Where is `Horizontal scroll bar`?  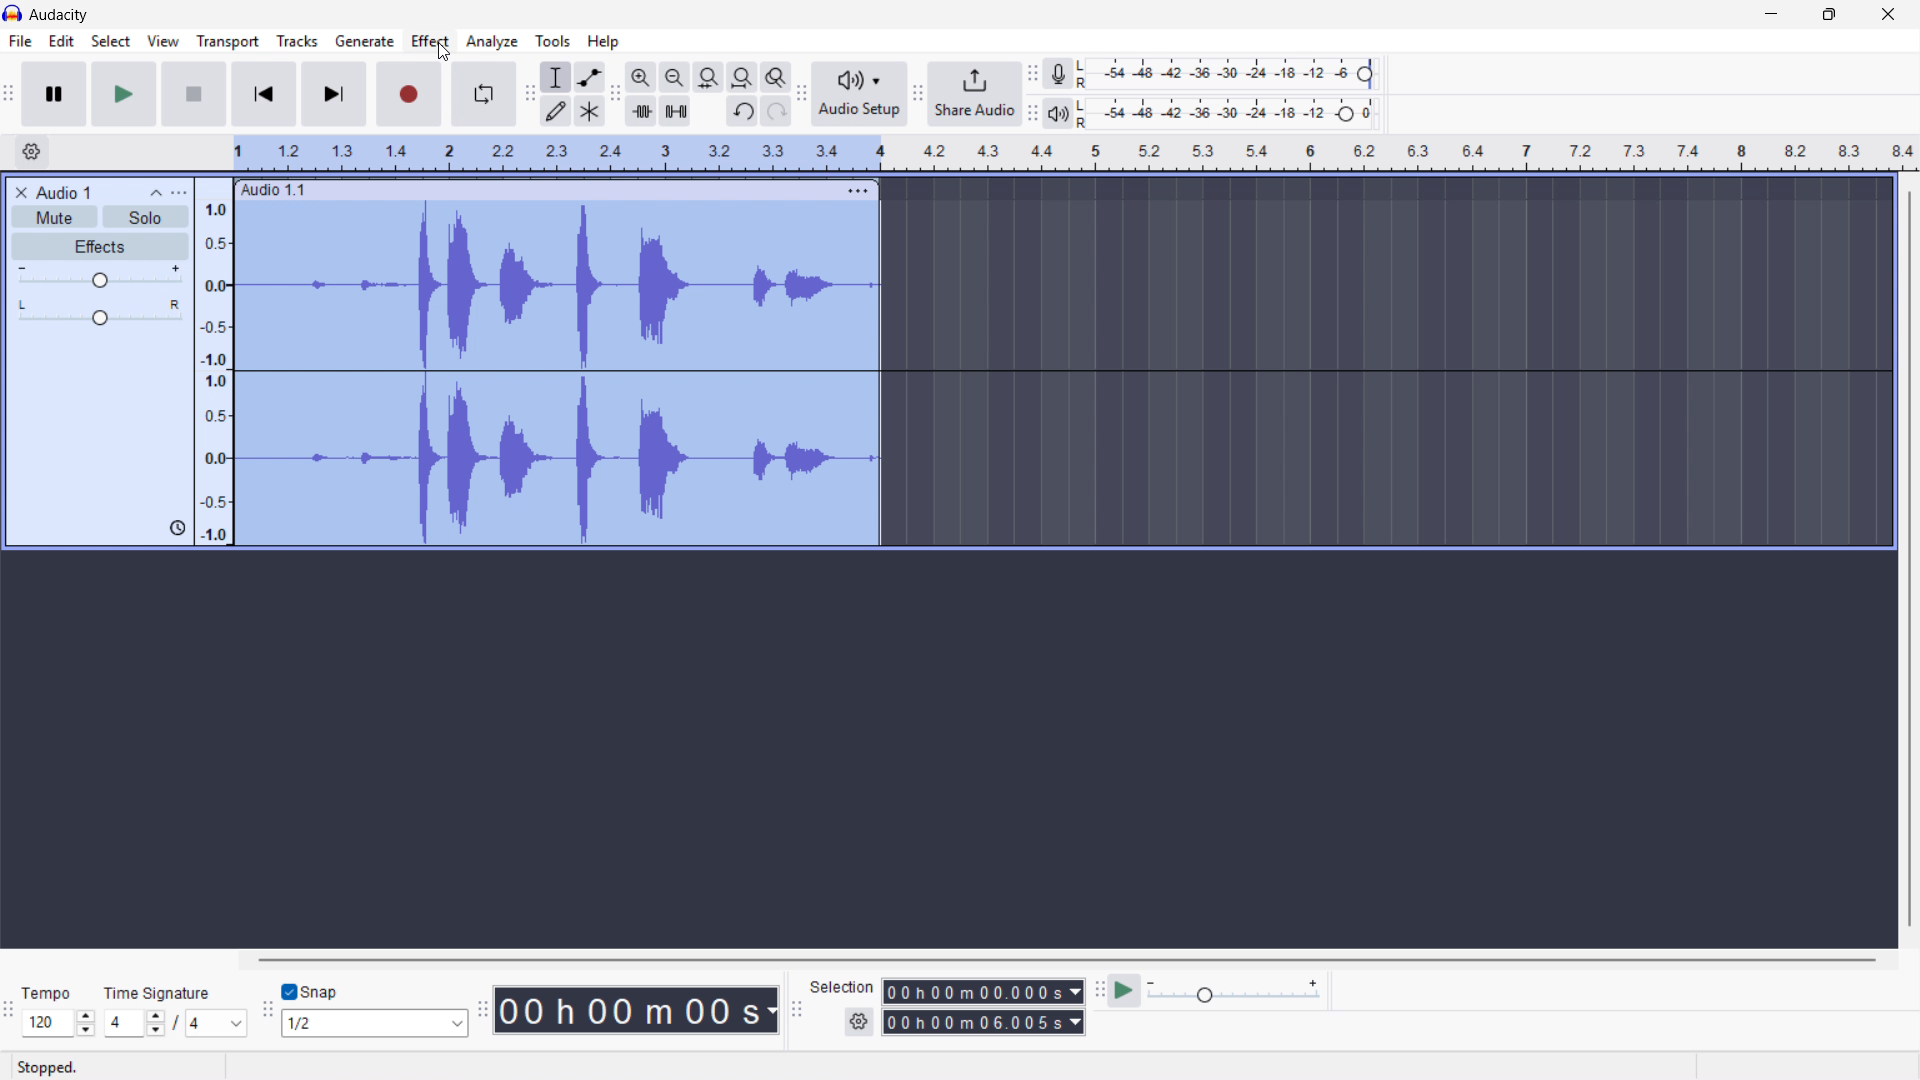 Horizontal scroll bar is located at coordinates (1064, 960).